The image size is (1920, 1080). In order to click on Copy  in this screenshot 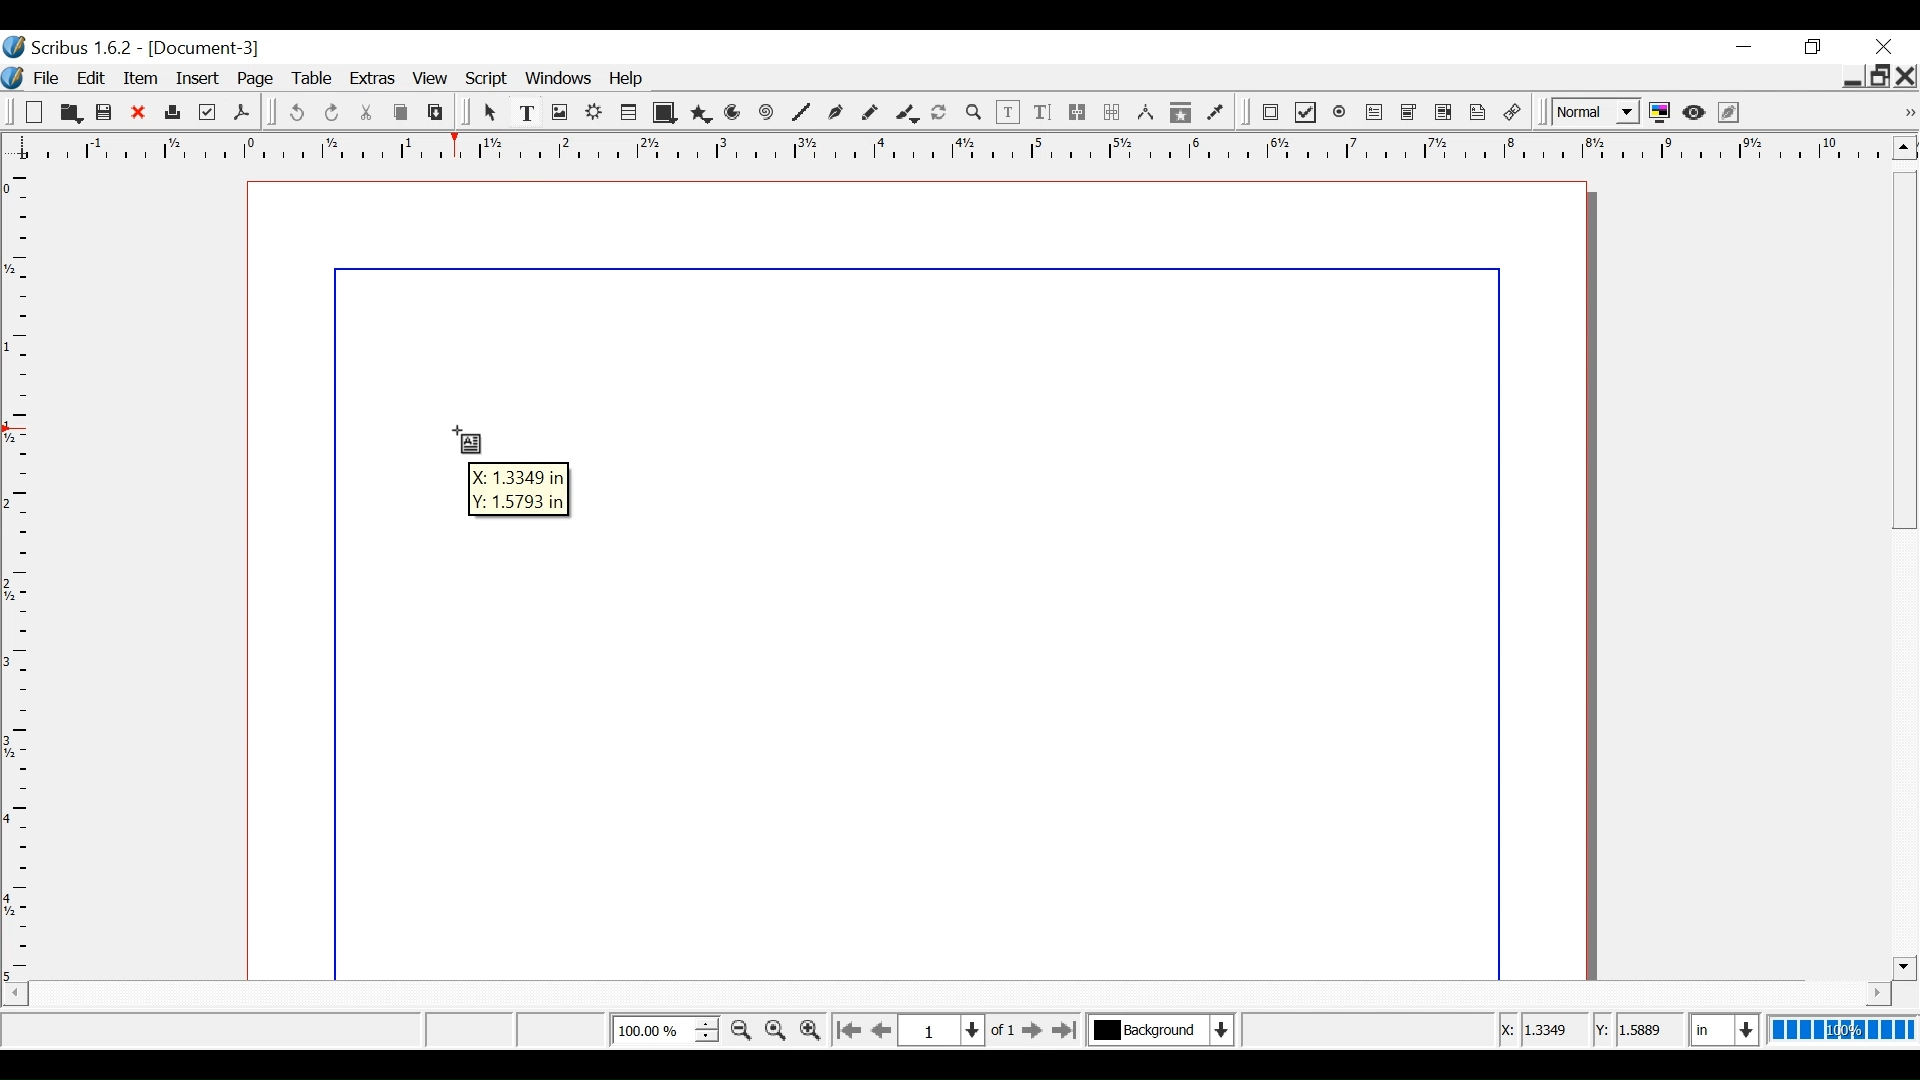, I will do `click(404, 110)`.